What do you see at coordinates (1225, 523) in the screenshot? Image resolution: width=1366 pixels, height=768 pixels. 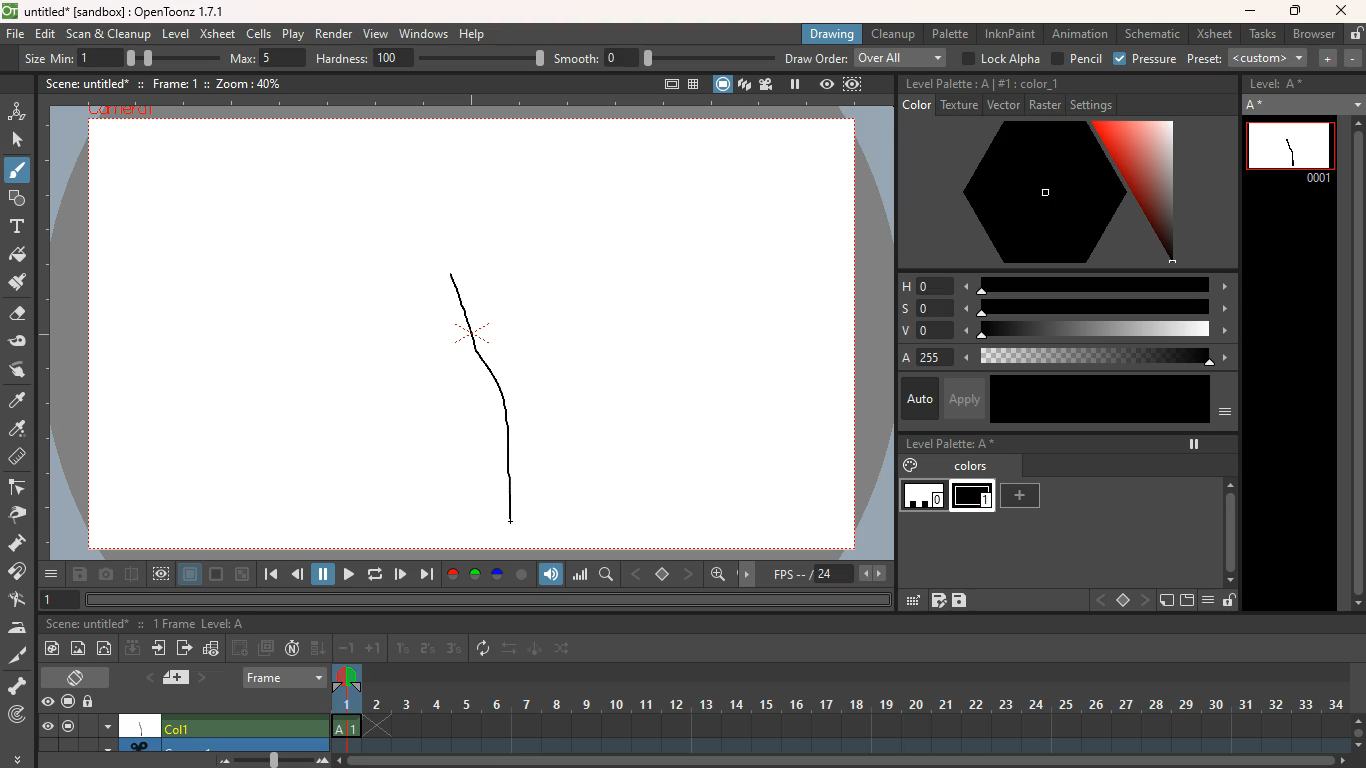 I see `scroll` at bounding box center [1225, 523].